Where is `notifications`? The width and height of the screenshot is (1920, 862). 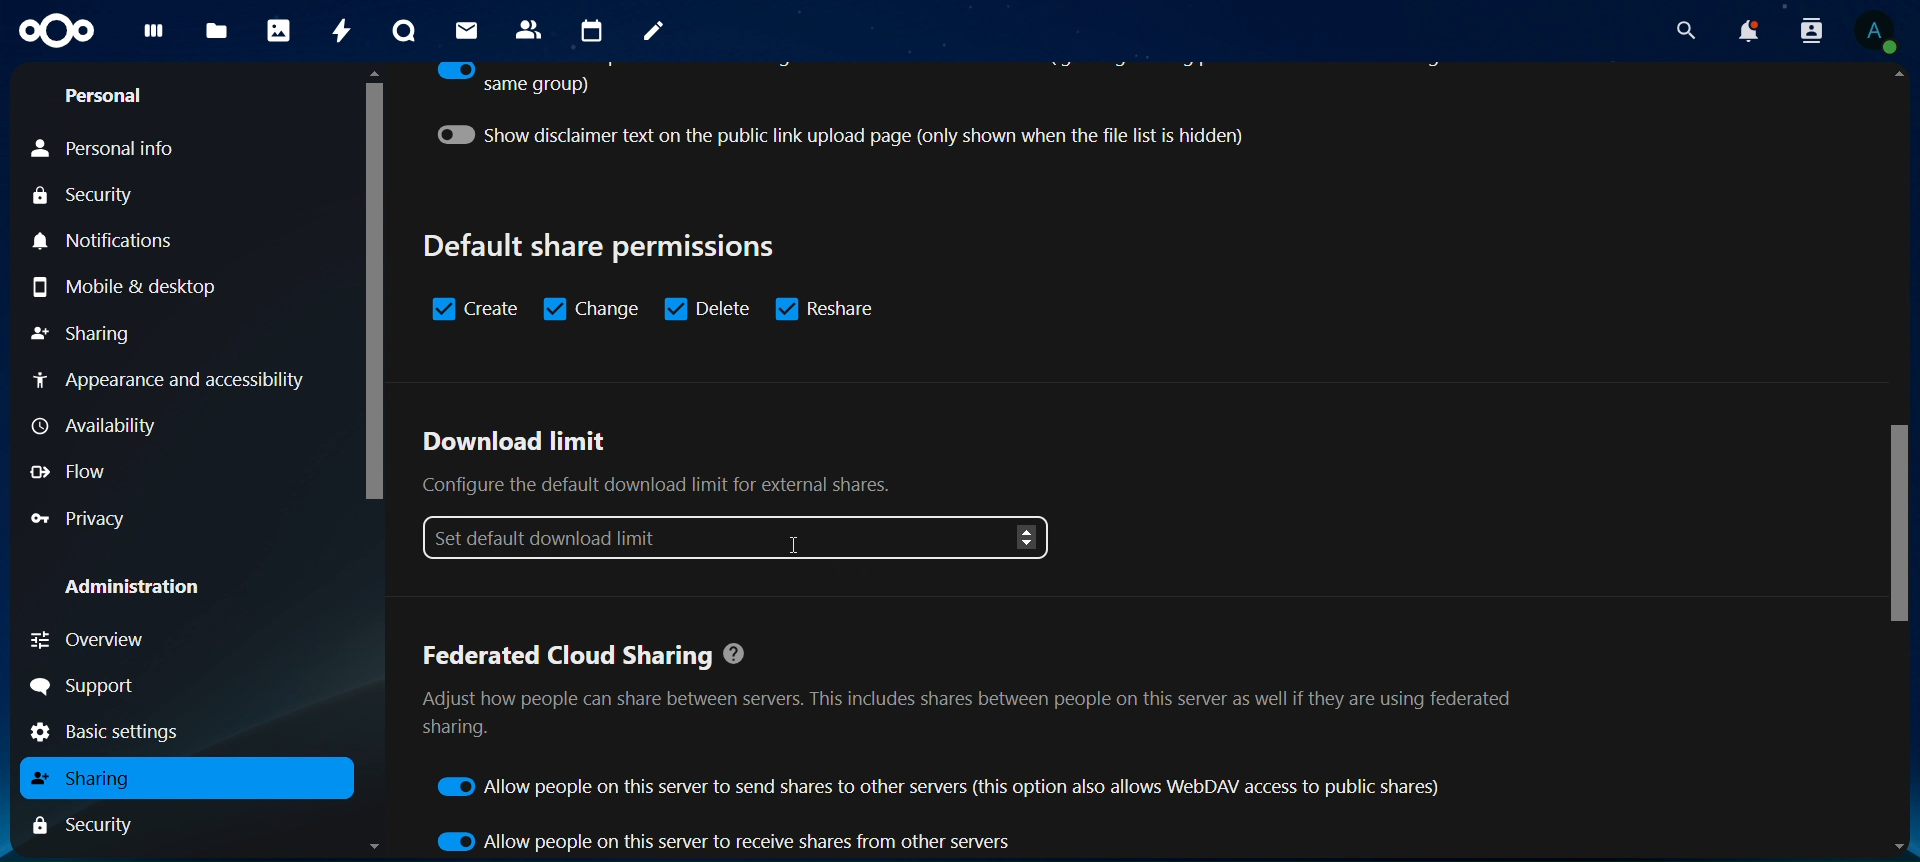 notifications is located at coordinates (1747, 30).